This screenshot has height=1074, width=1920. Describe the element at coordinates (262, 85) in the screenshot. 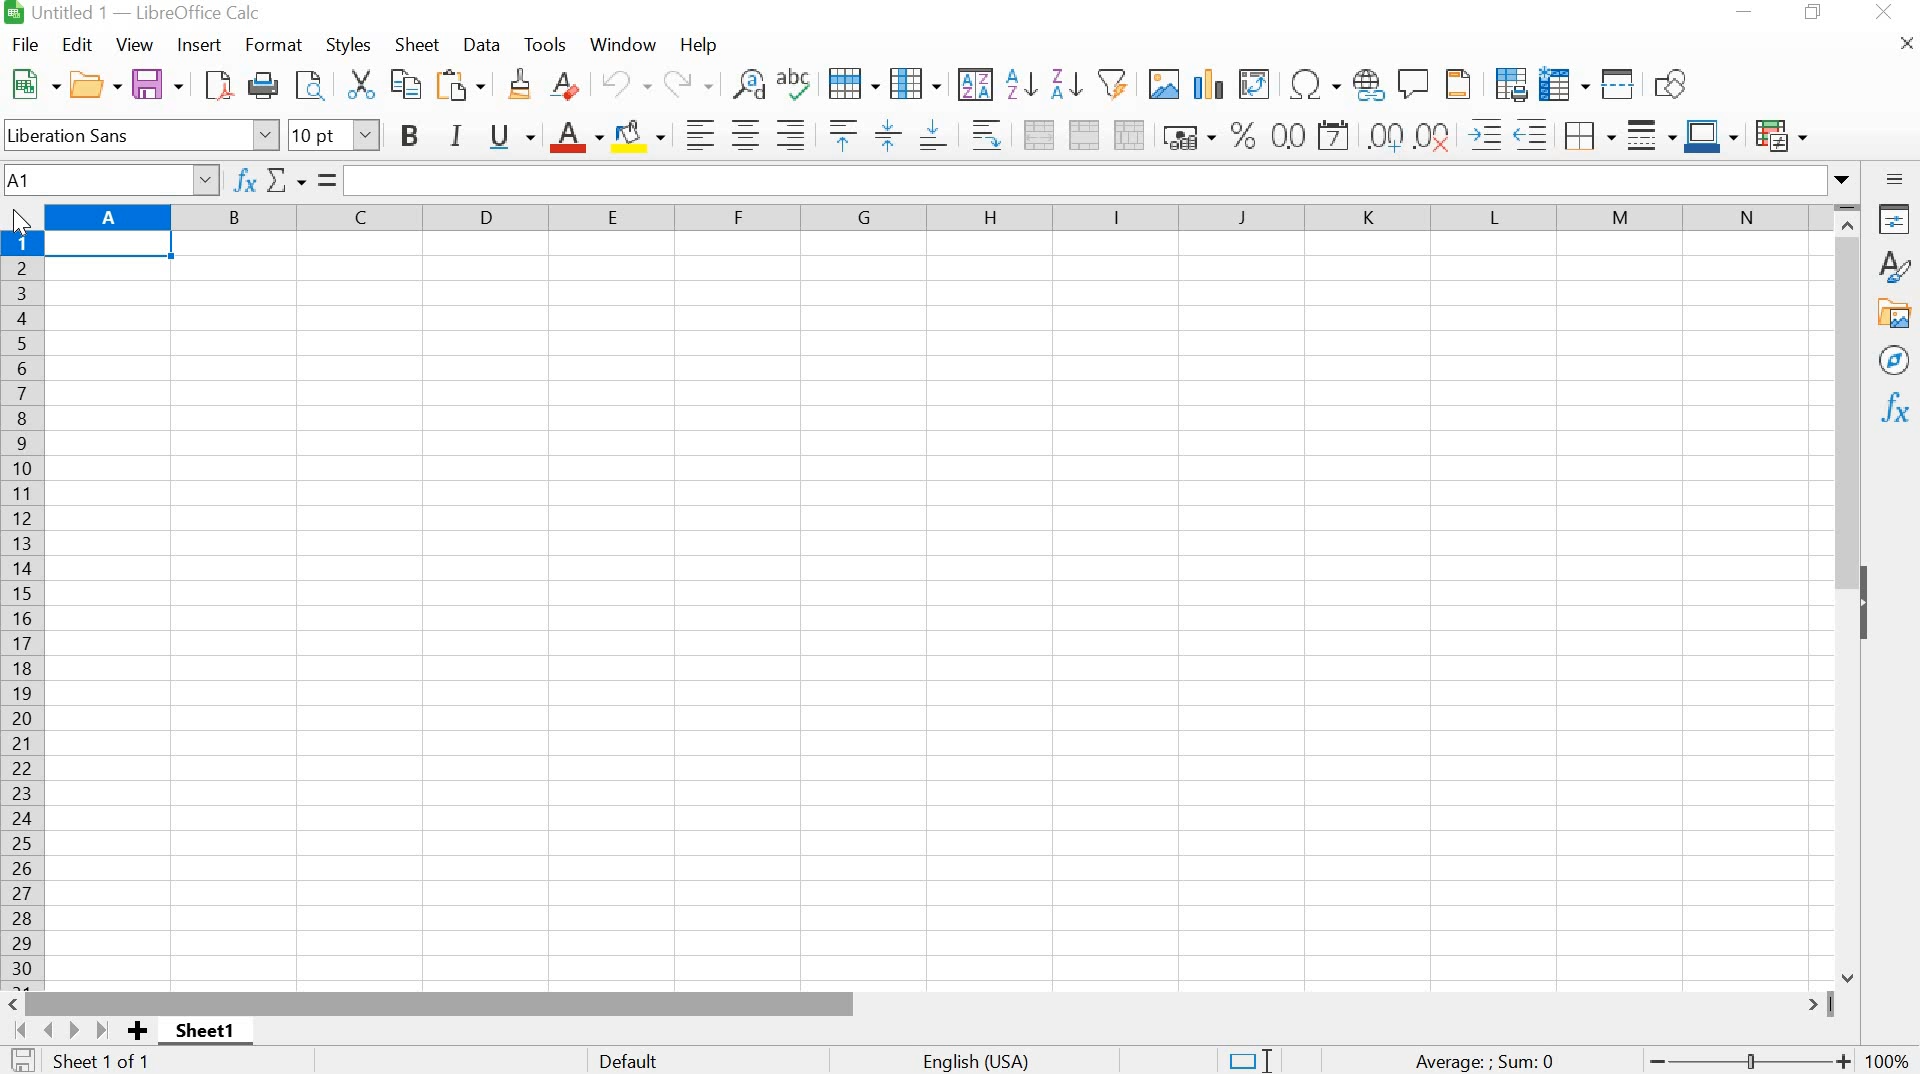

I see `Print` at that location.